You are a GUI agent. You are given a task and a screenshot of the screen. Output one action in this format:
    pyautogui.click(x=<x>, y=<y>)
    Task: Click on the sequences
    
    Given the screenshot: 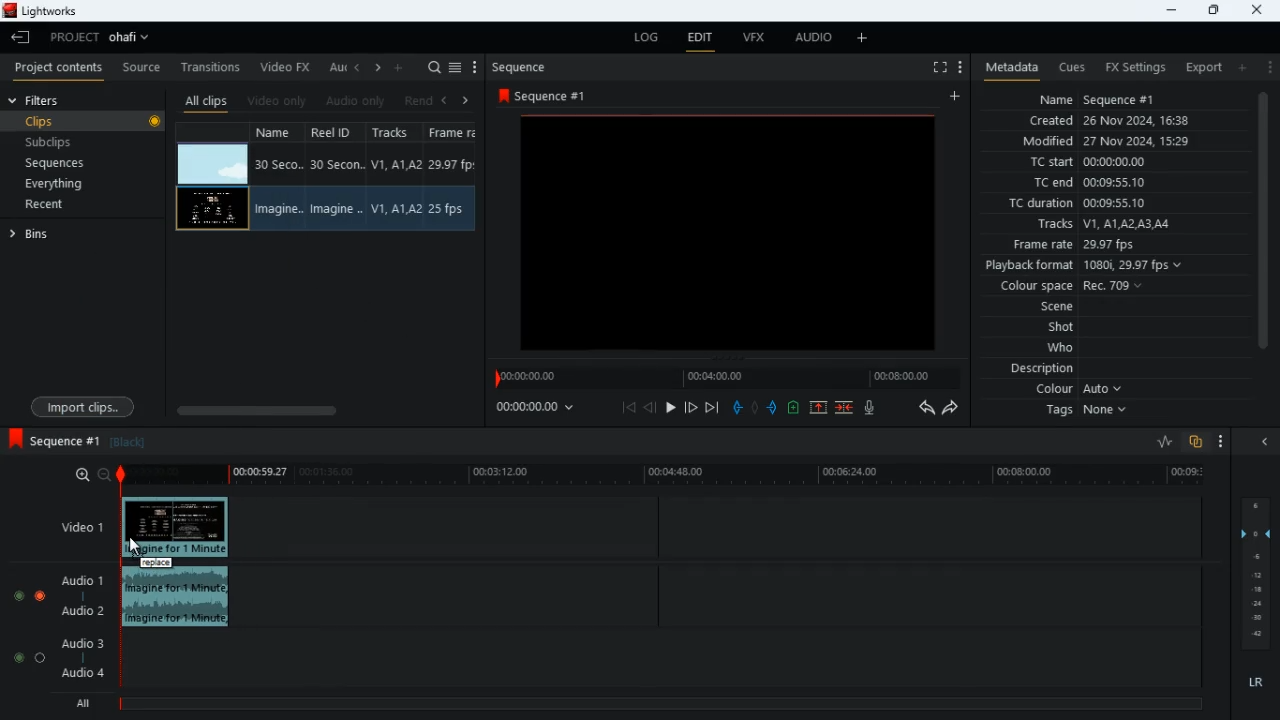 What is the action you would take?
    pyautogui.click(x=57, y=163)
    